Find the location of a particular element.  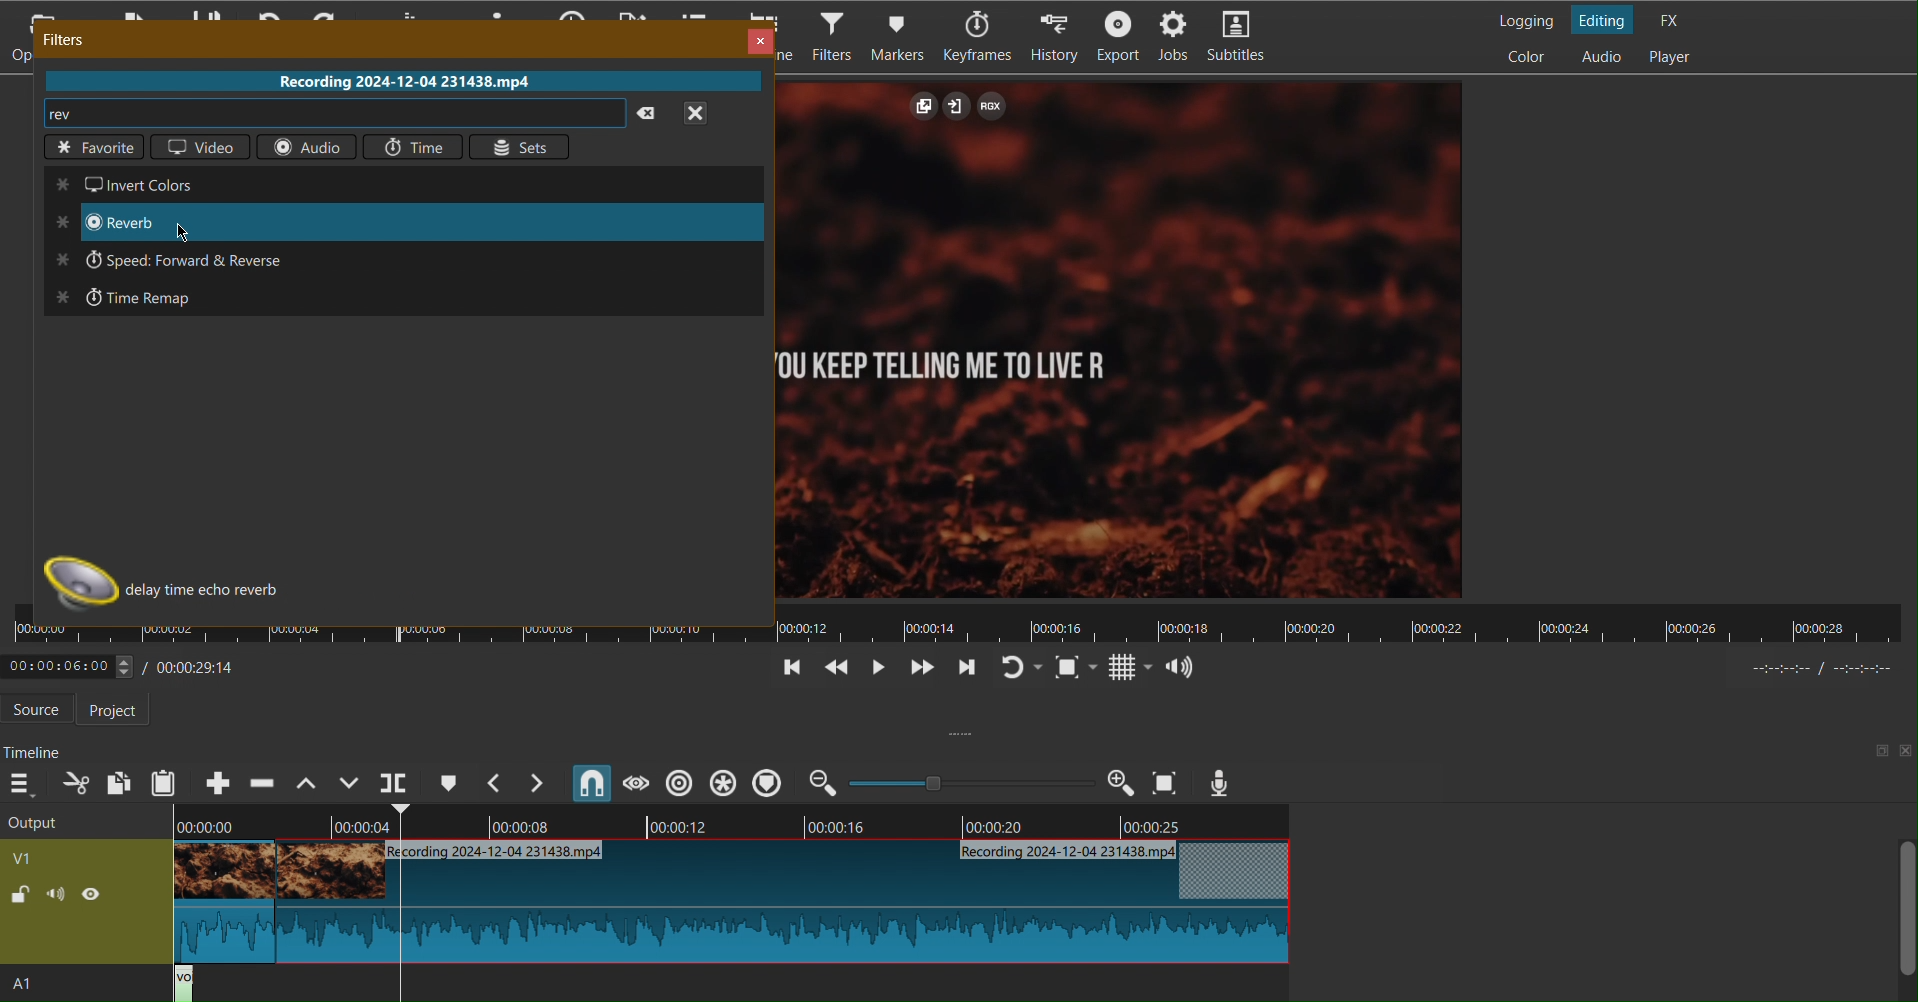

A1 is located at coordinates (41, 986).